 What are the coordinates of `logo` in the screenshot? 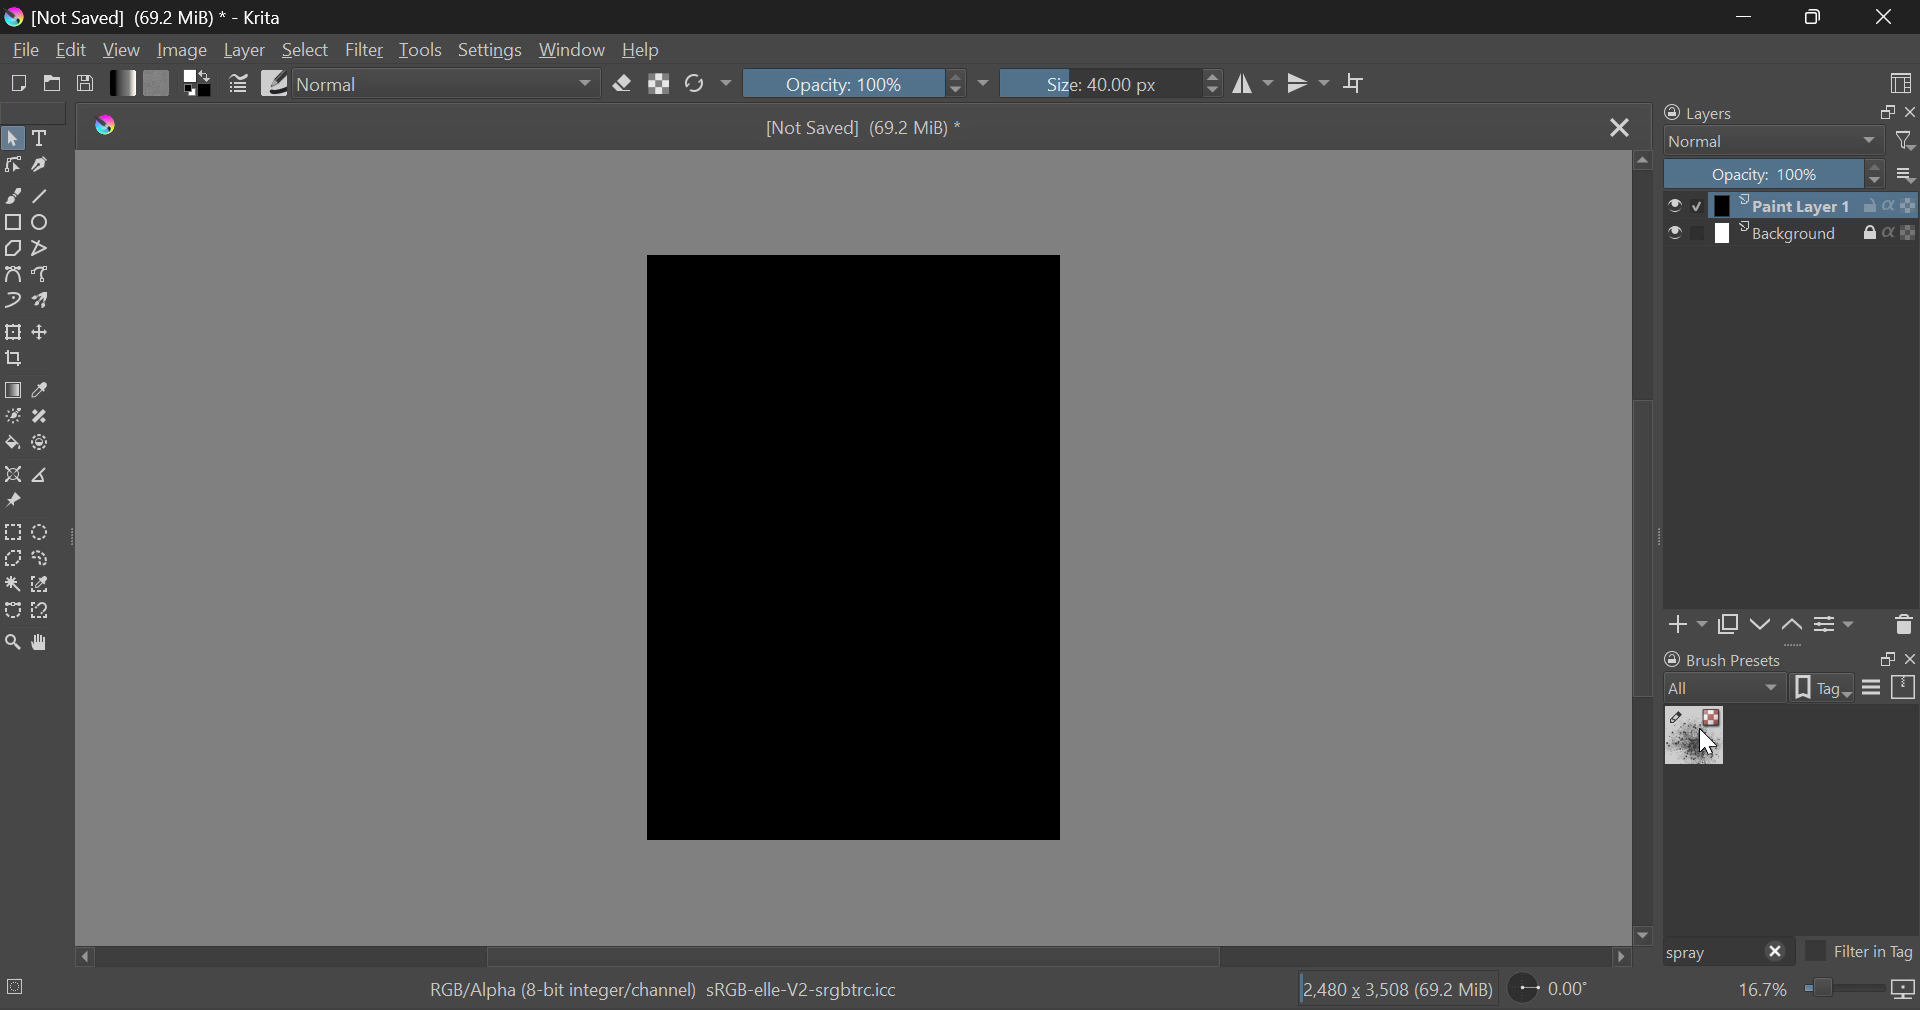 It's located at (107, 126).